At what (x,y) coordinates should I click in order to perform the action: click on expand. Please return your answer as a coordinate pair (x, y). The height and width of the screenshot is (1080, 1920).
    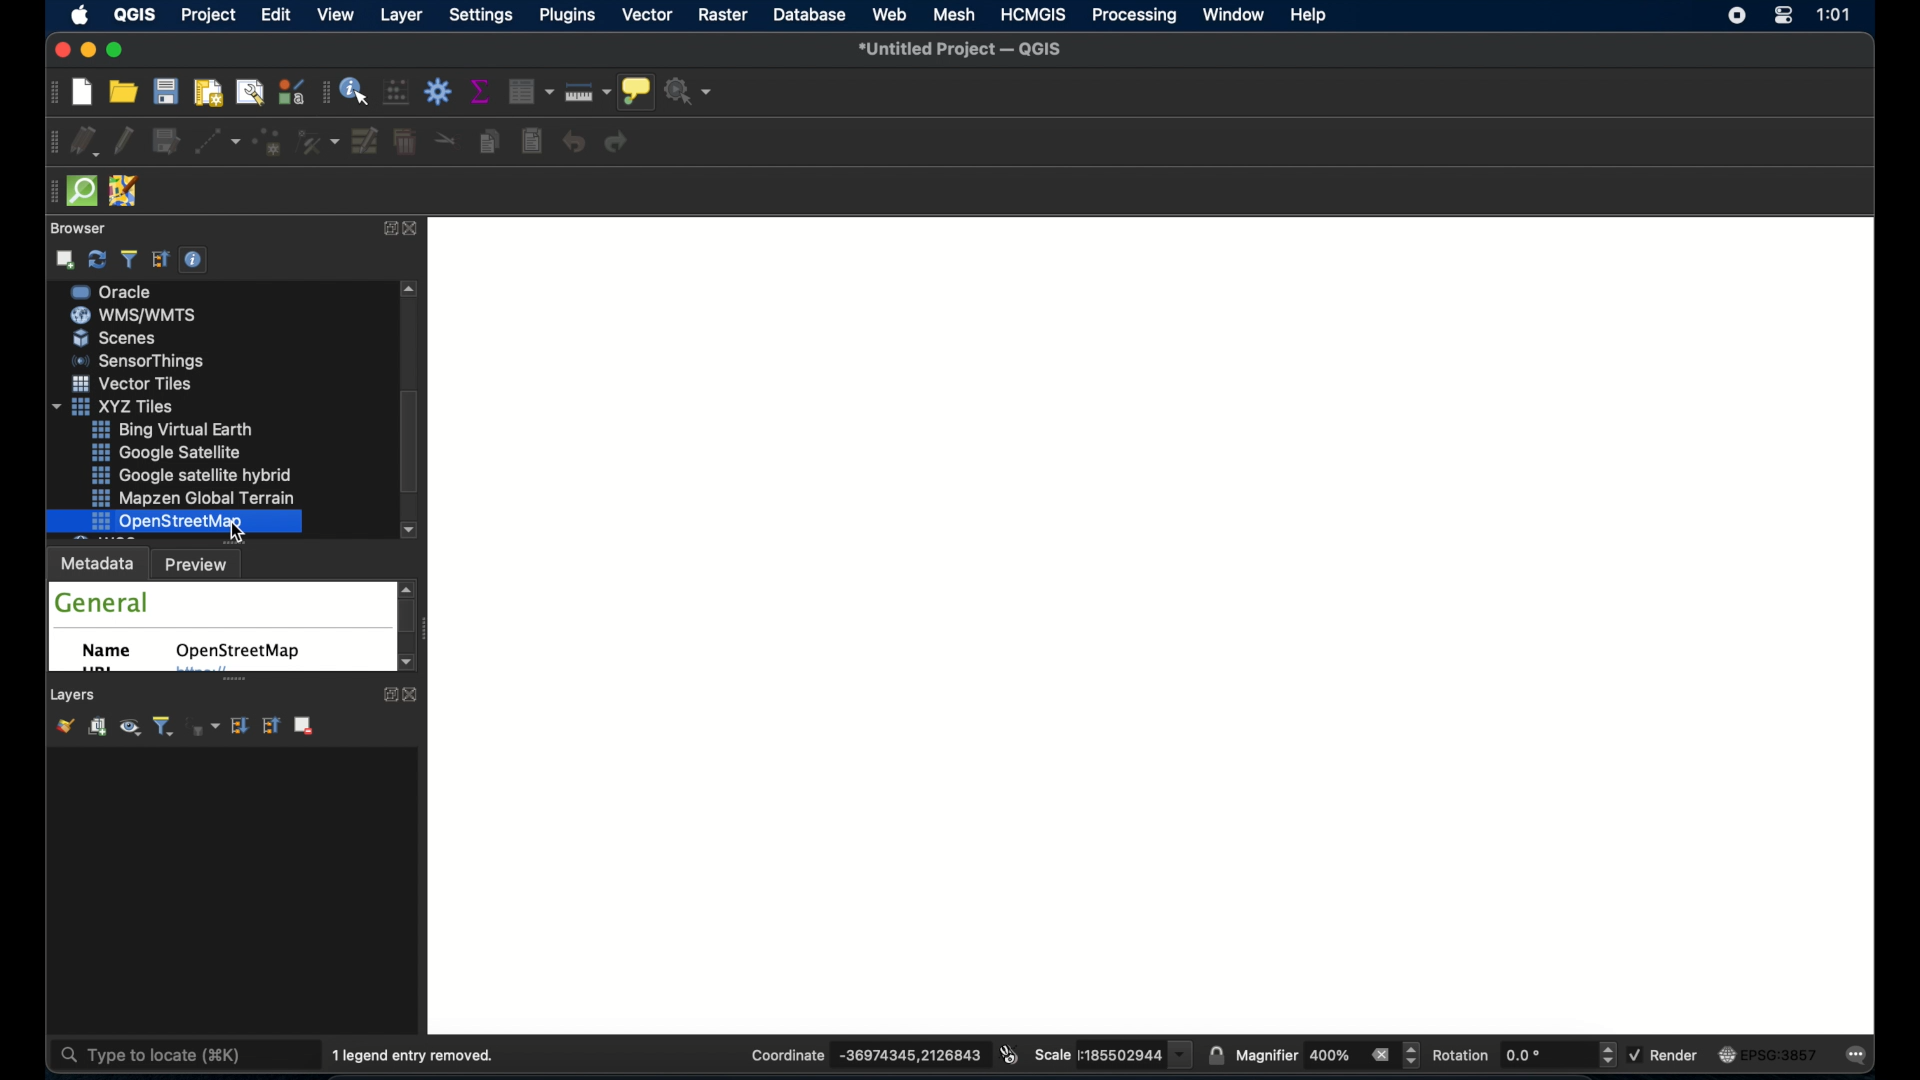
    Looking at the image, I should click on (386, 694).